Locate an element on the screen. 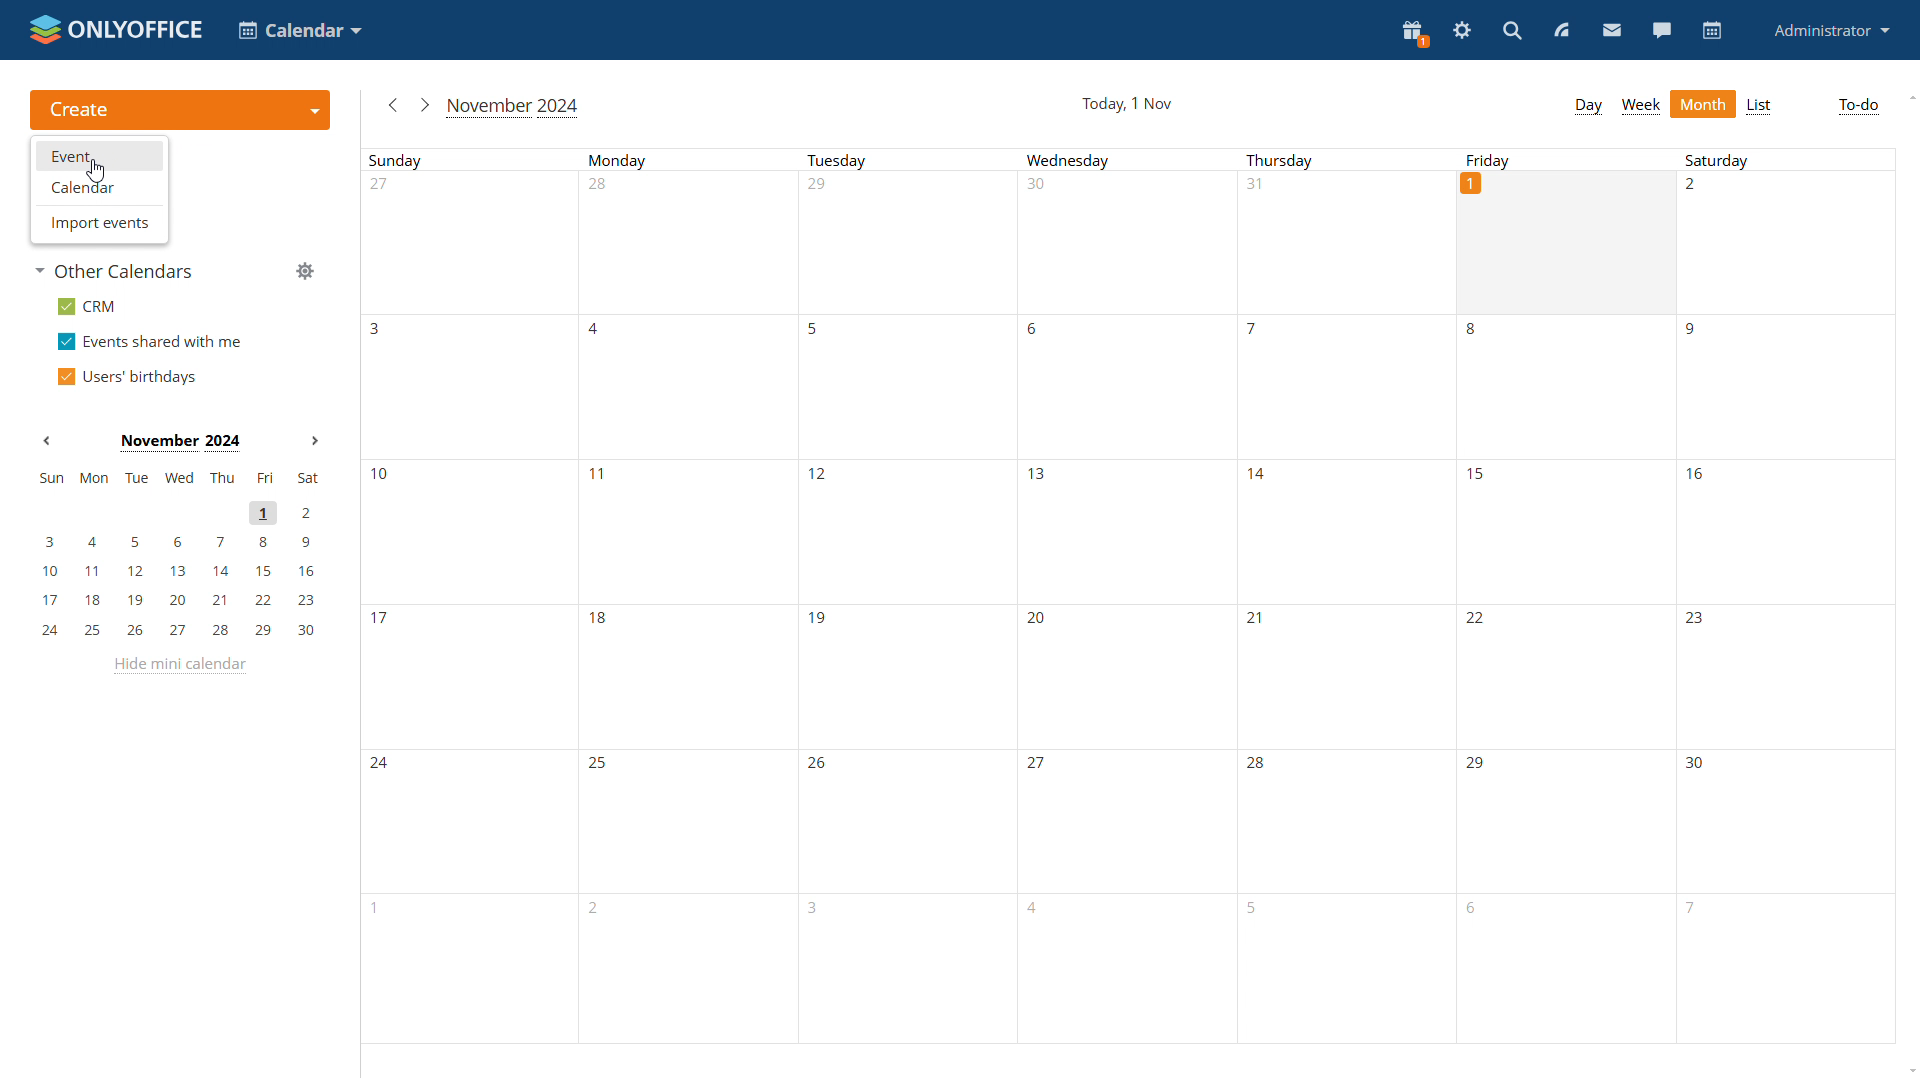  Previous month is located at coordinates (47, 440).